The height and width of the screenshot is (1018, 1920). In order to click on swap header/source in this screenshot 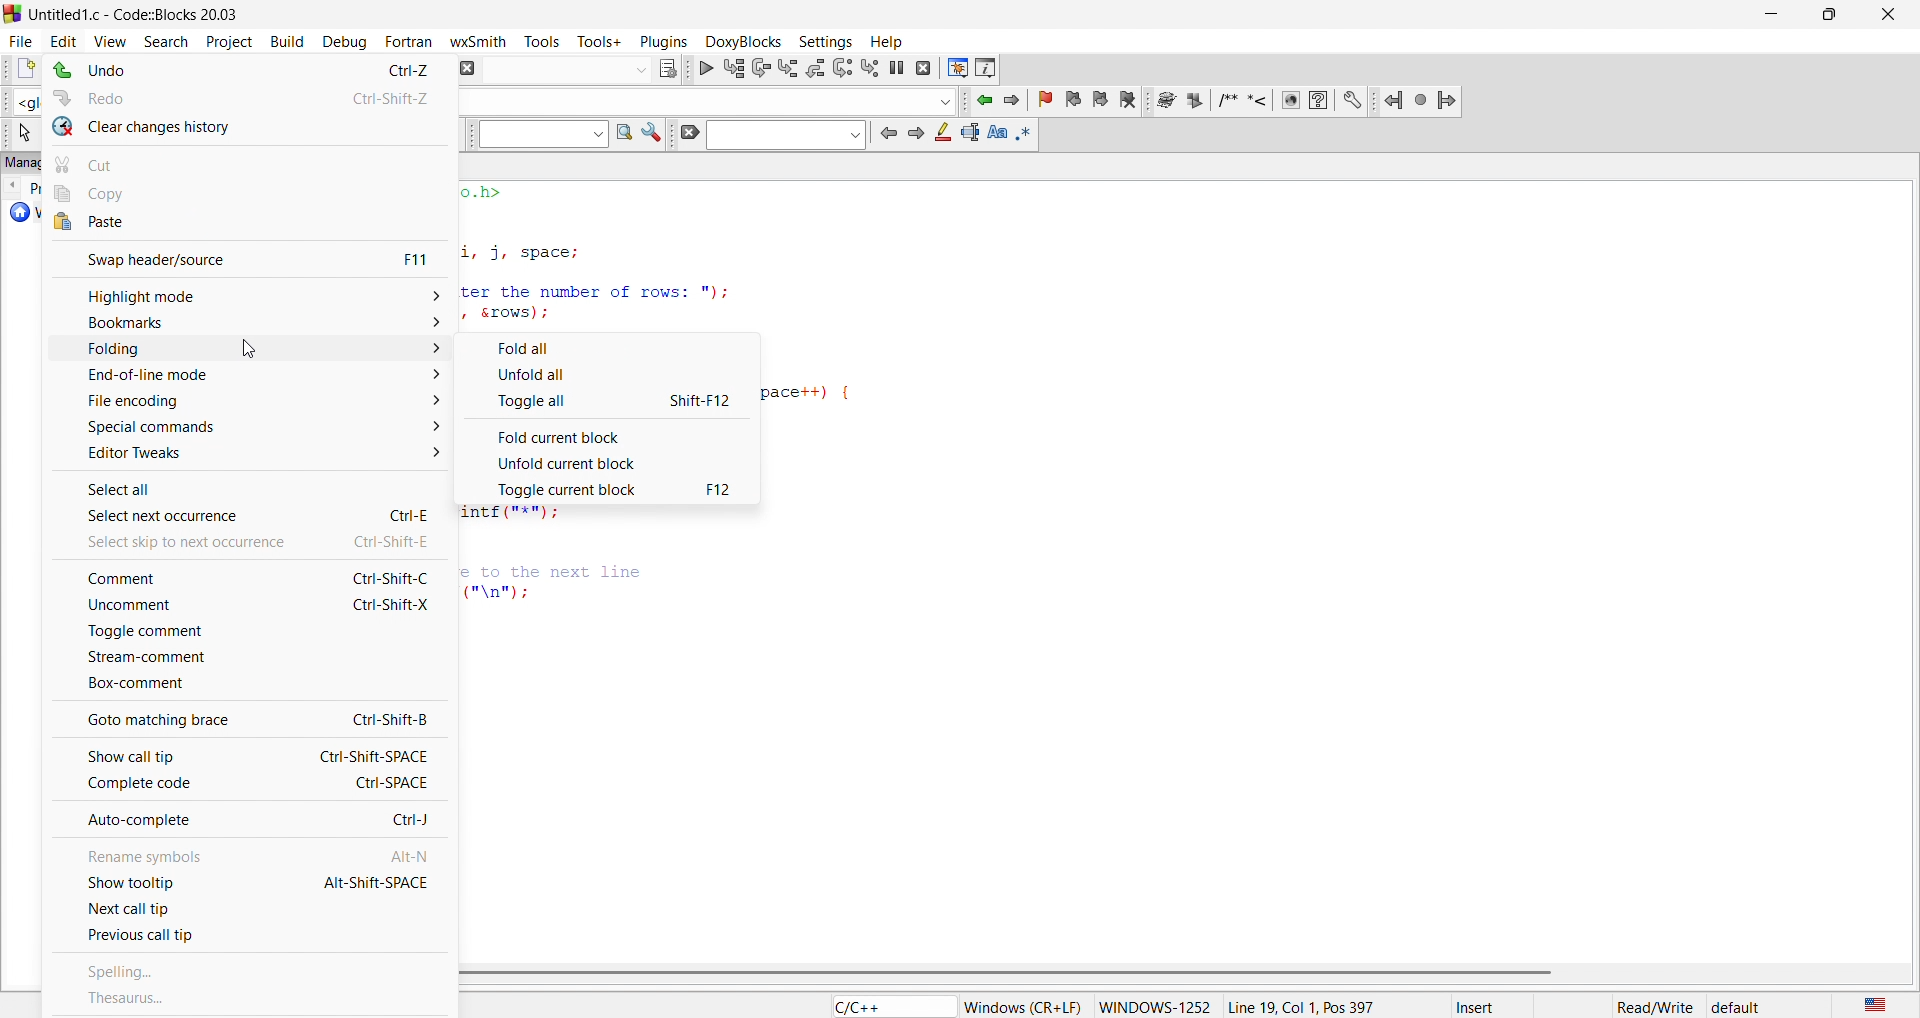, I will do `click(244, 257)`.